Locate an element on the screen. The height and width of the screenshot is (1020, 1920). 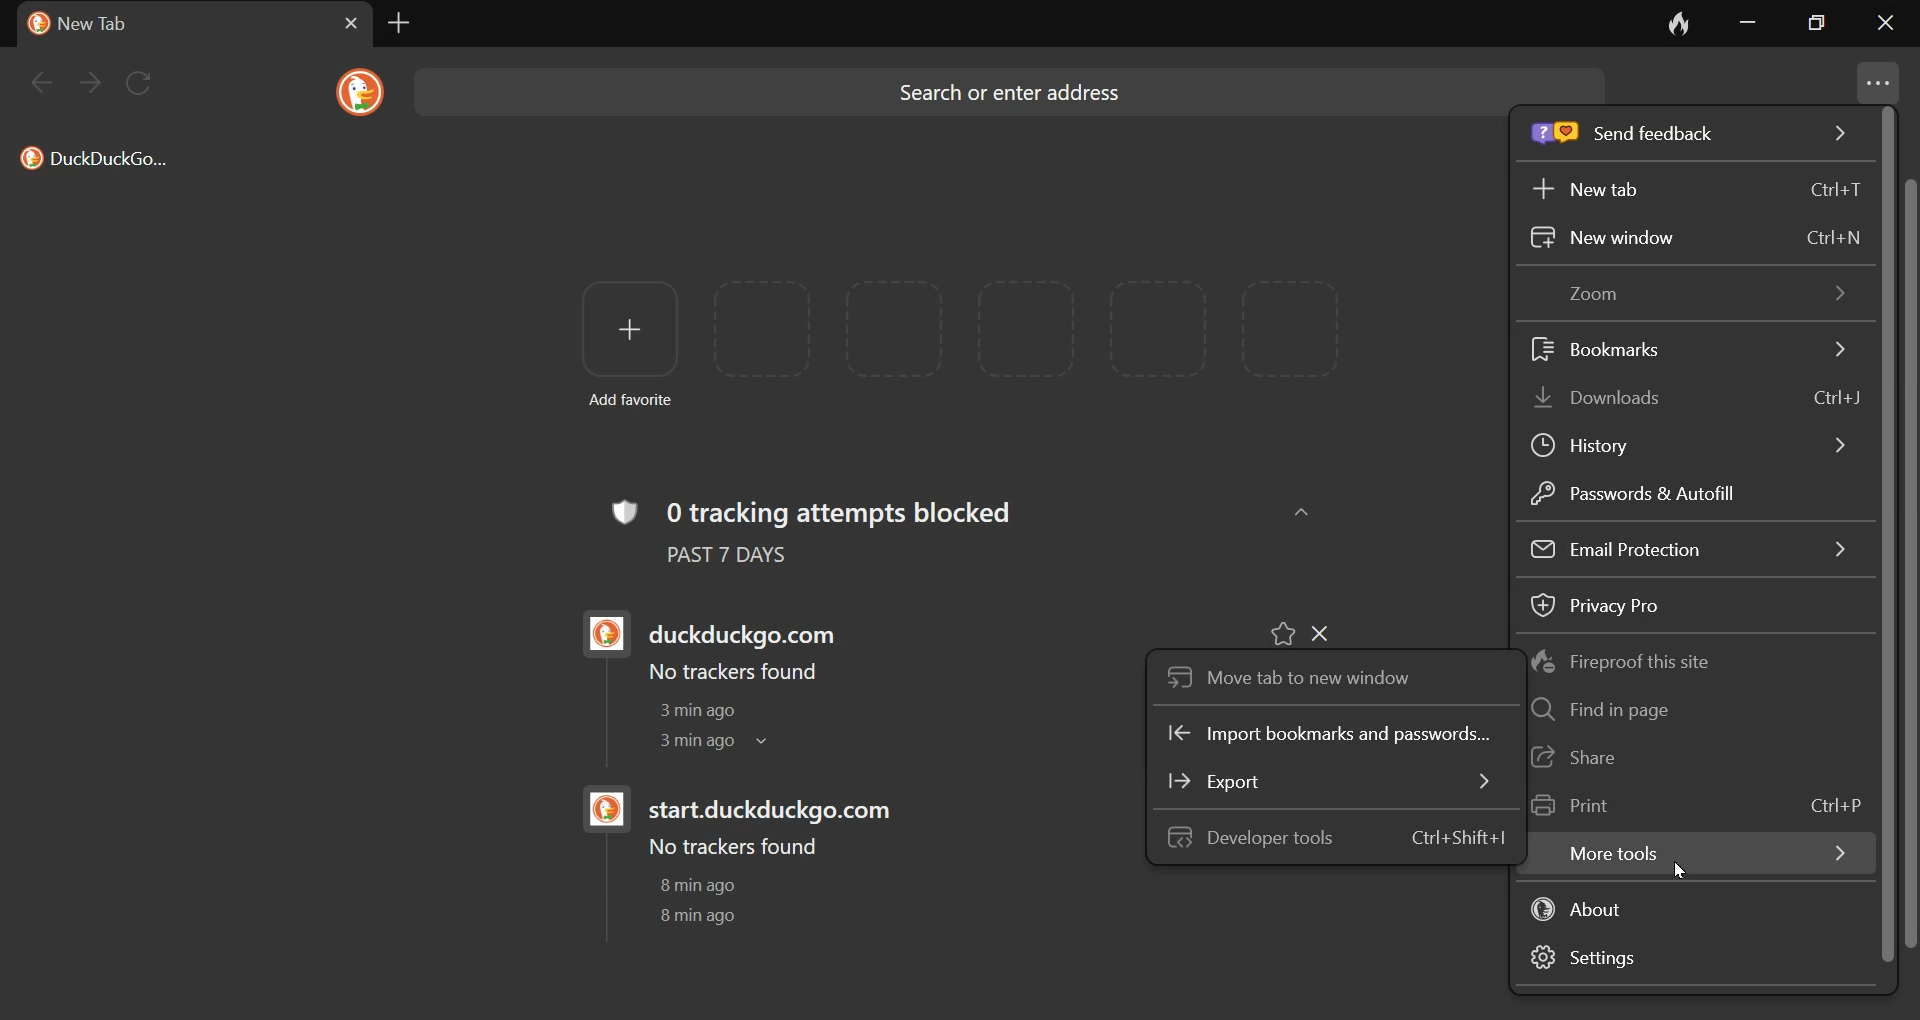
up is located at coordinates (1305, 511).